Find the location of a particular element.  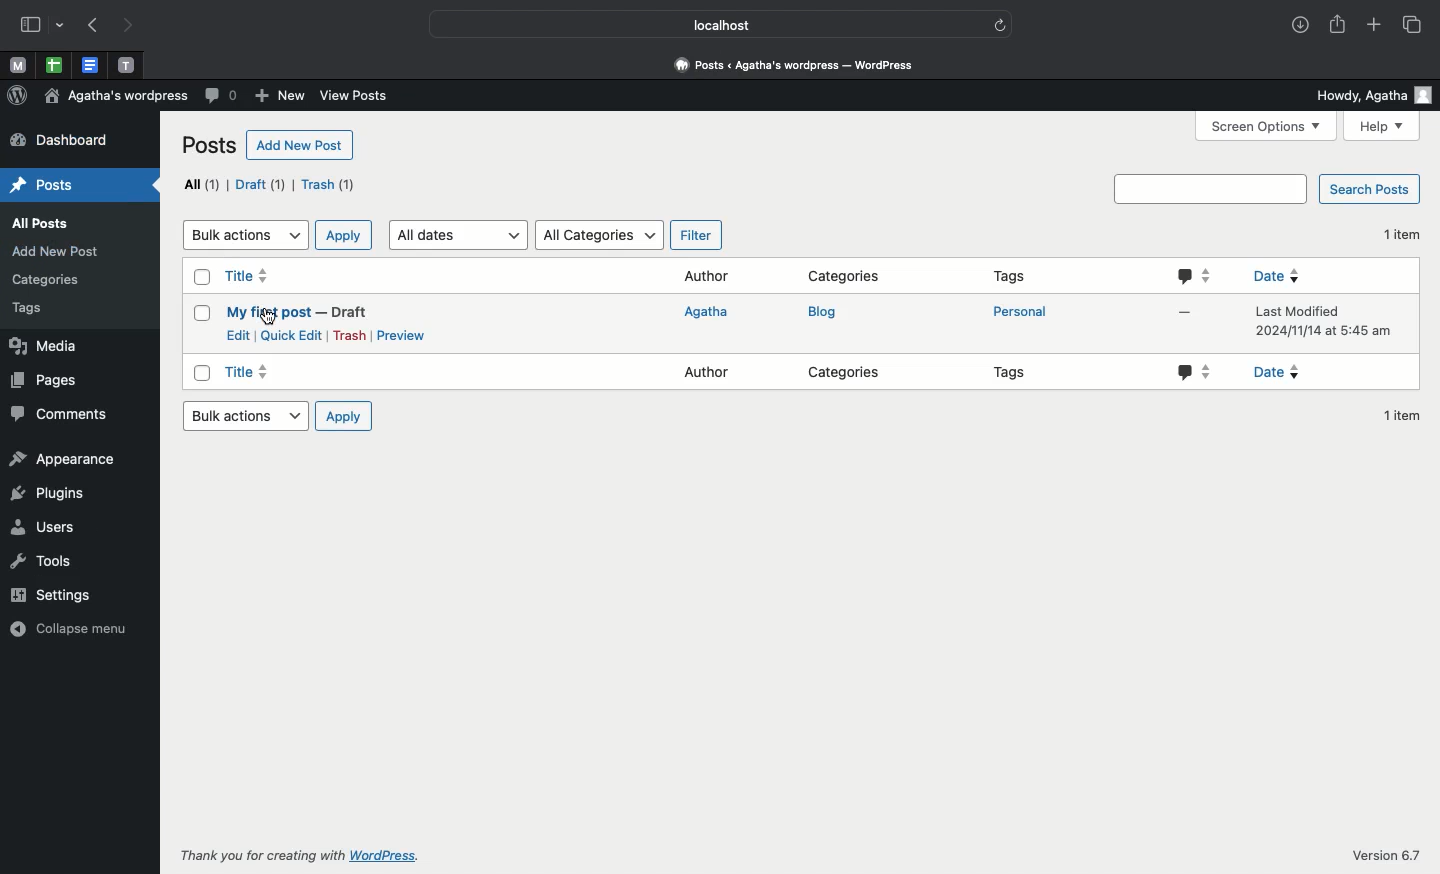

Date is located at coordinates (1283, 276).